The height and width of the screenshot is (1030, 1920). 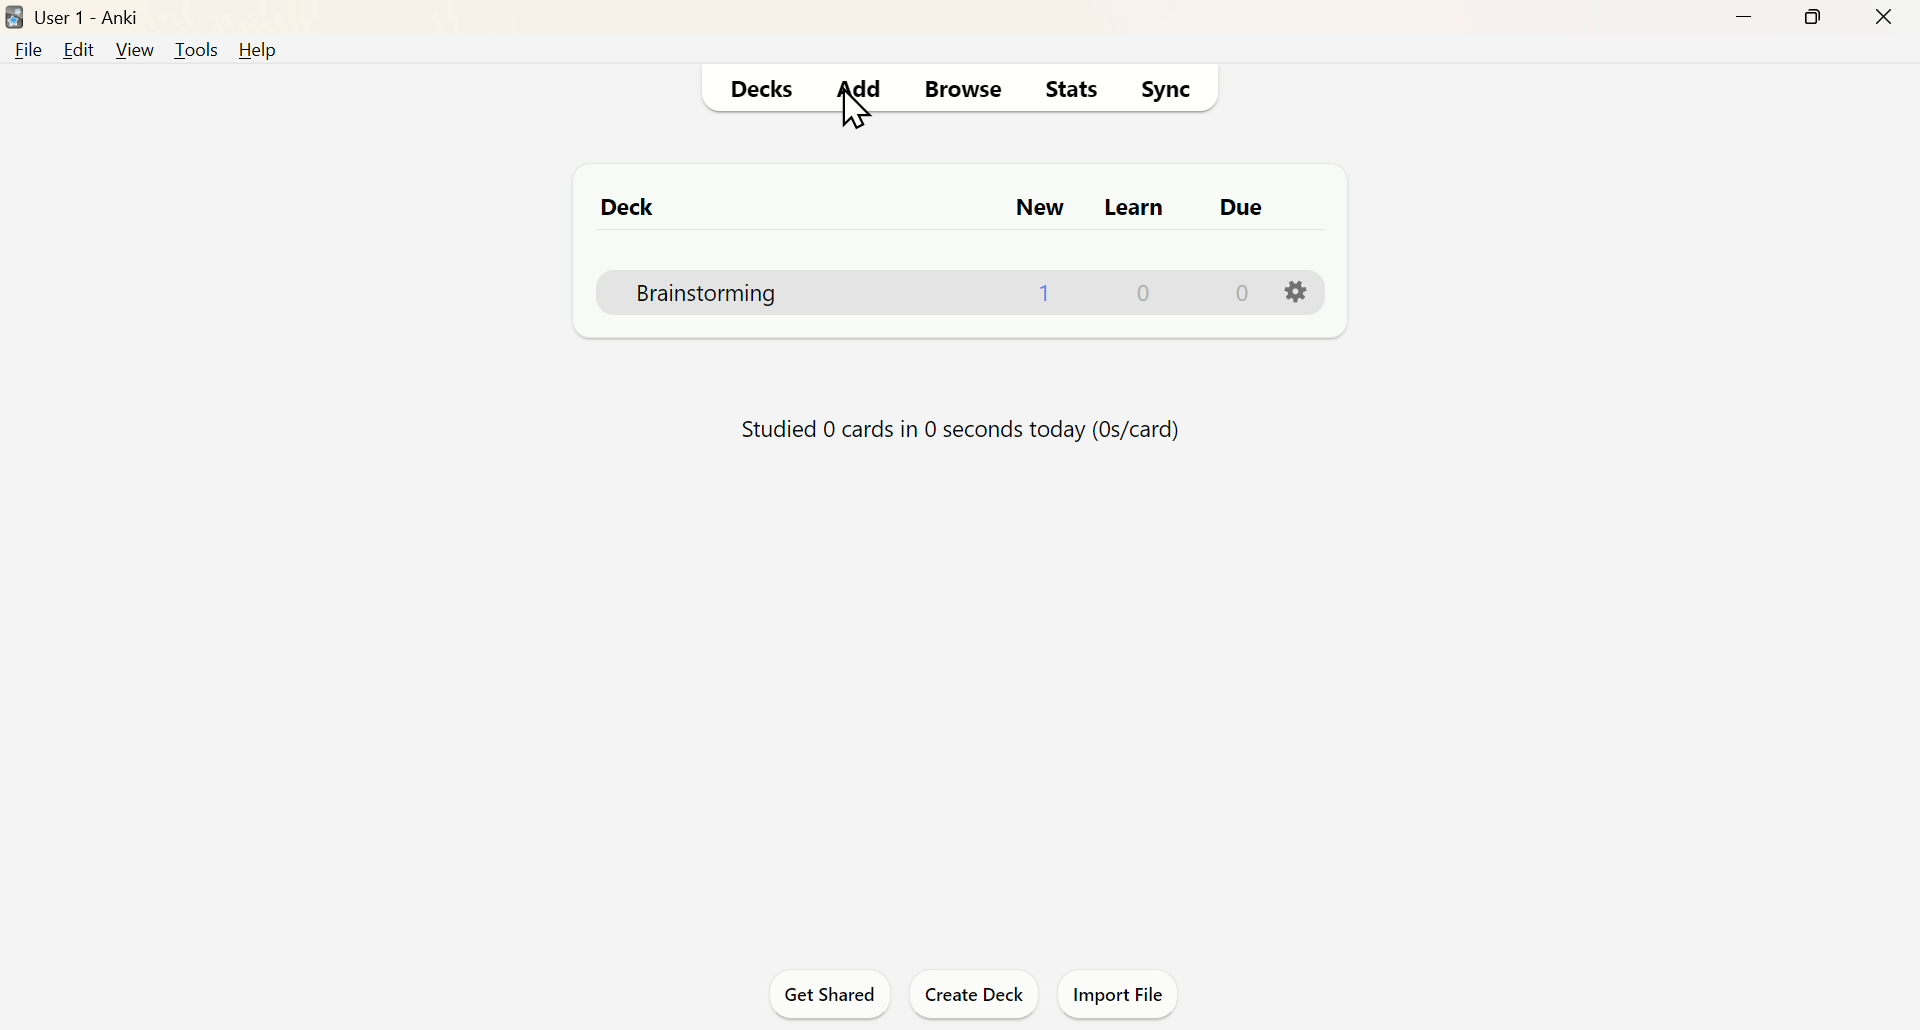 What do you see at coordinates (1120, 990) in the screenshot?
I see `Import File` at bounding box center [1120, 990].